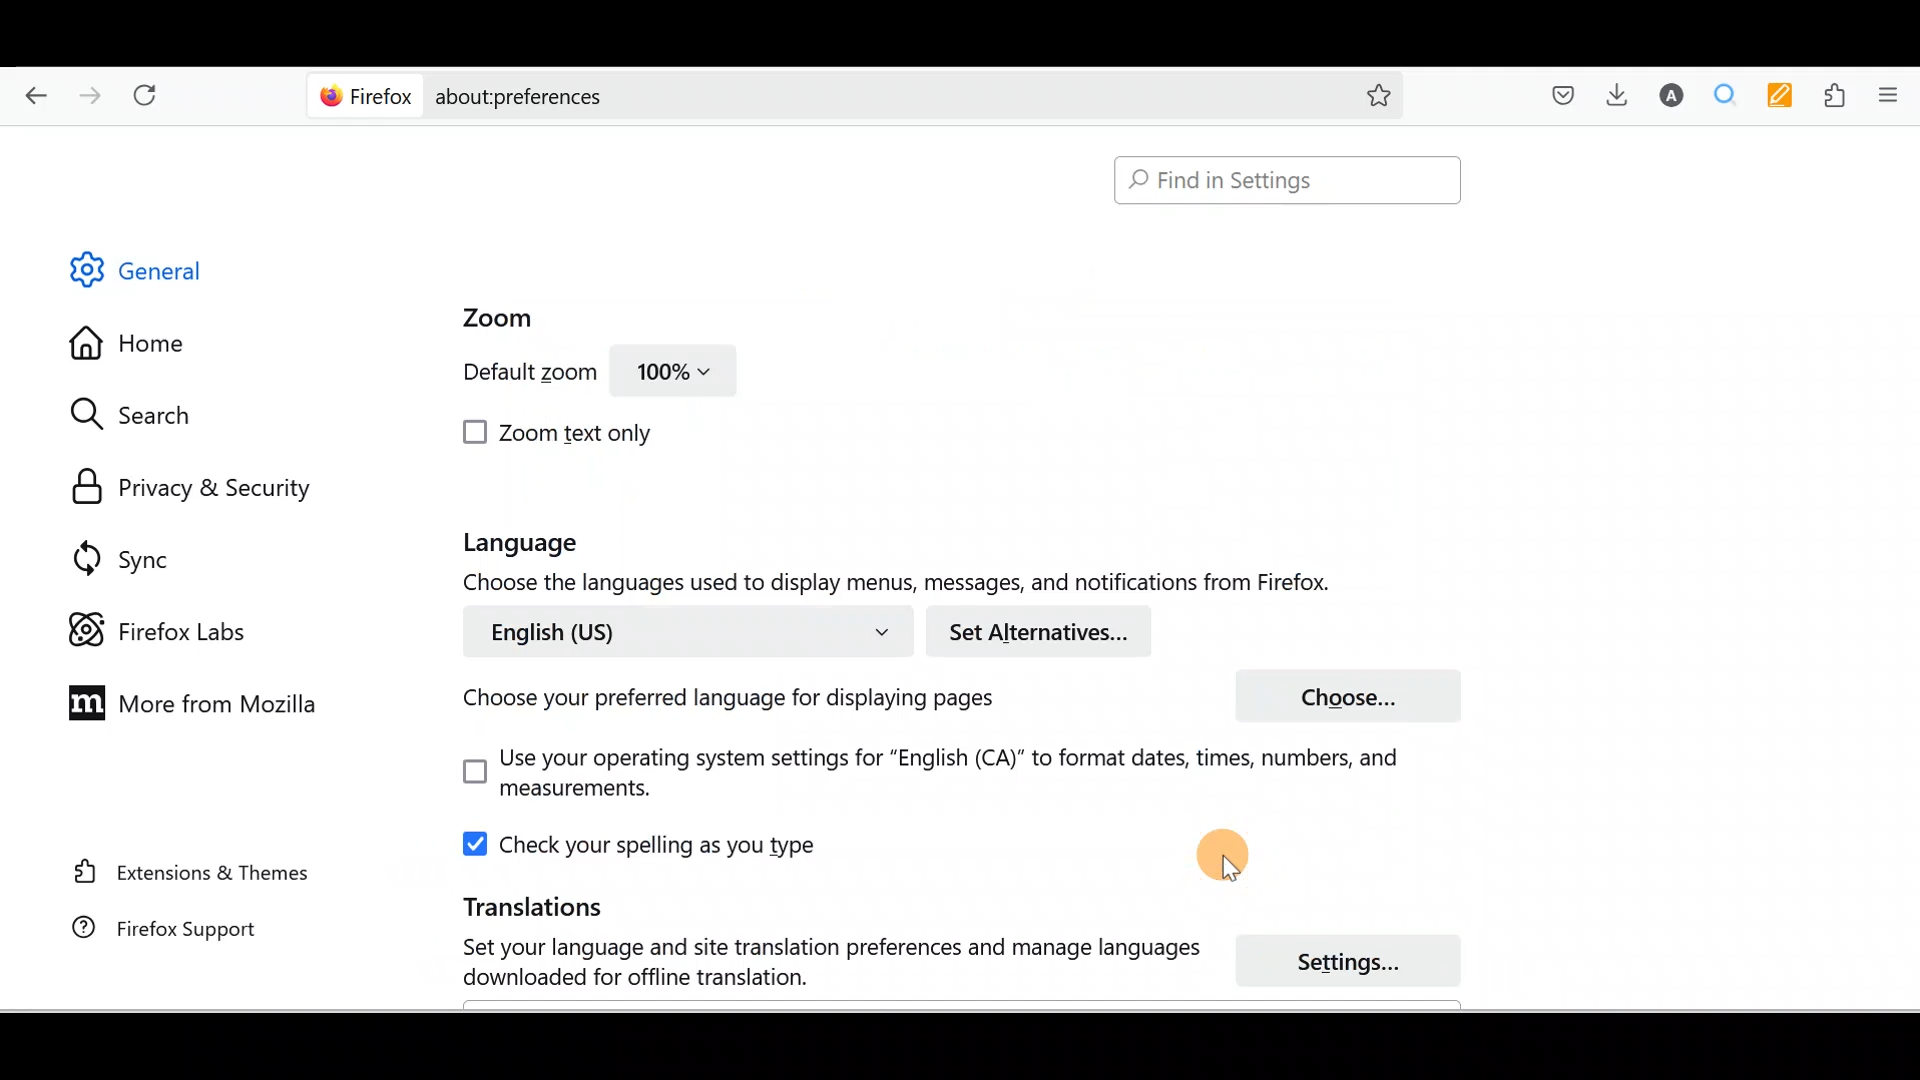 The image size is (1920, 1080). Describe the element at coordinates (1363, 94) in the screenshot. I see `Bookmark this page` at that location.